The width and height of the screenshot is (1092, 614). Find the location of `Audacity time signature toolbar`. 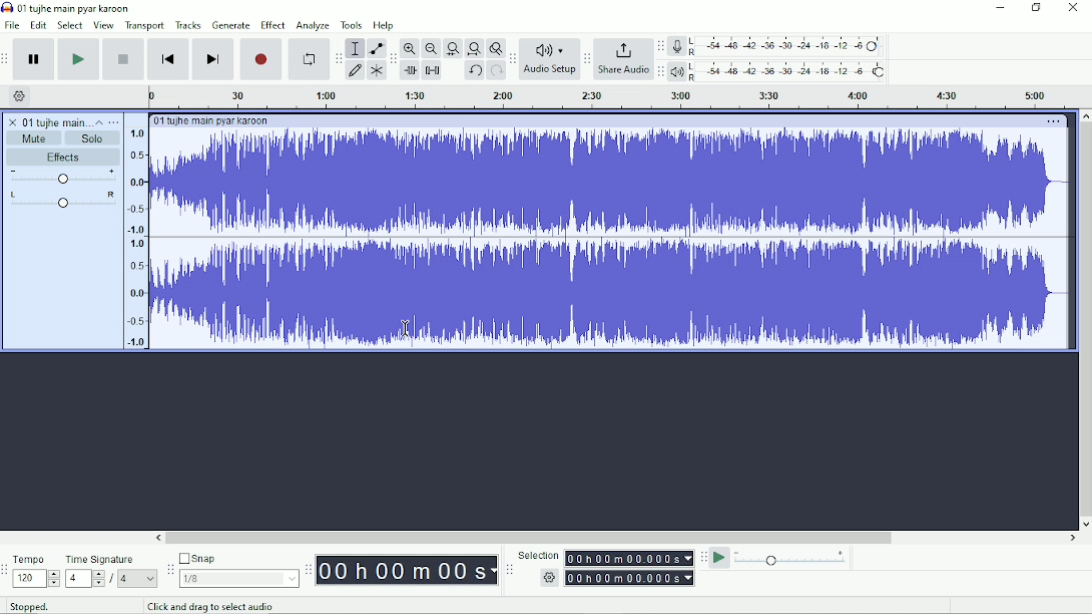

Audacity time signature toolbar is located at coordinates (7, 570).